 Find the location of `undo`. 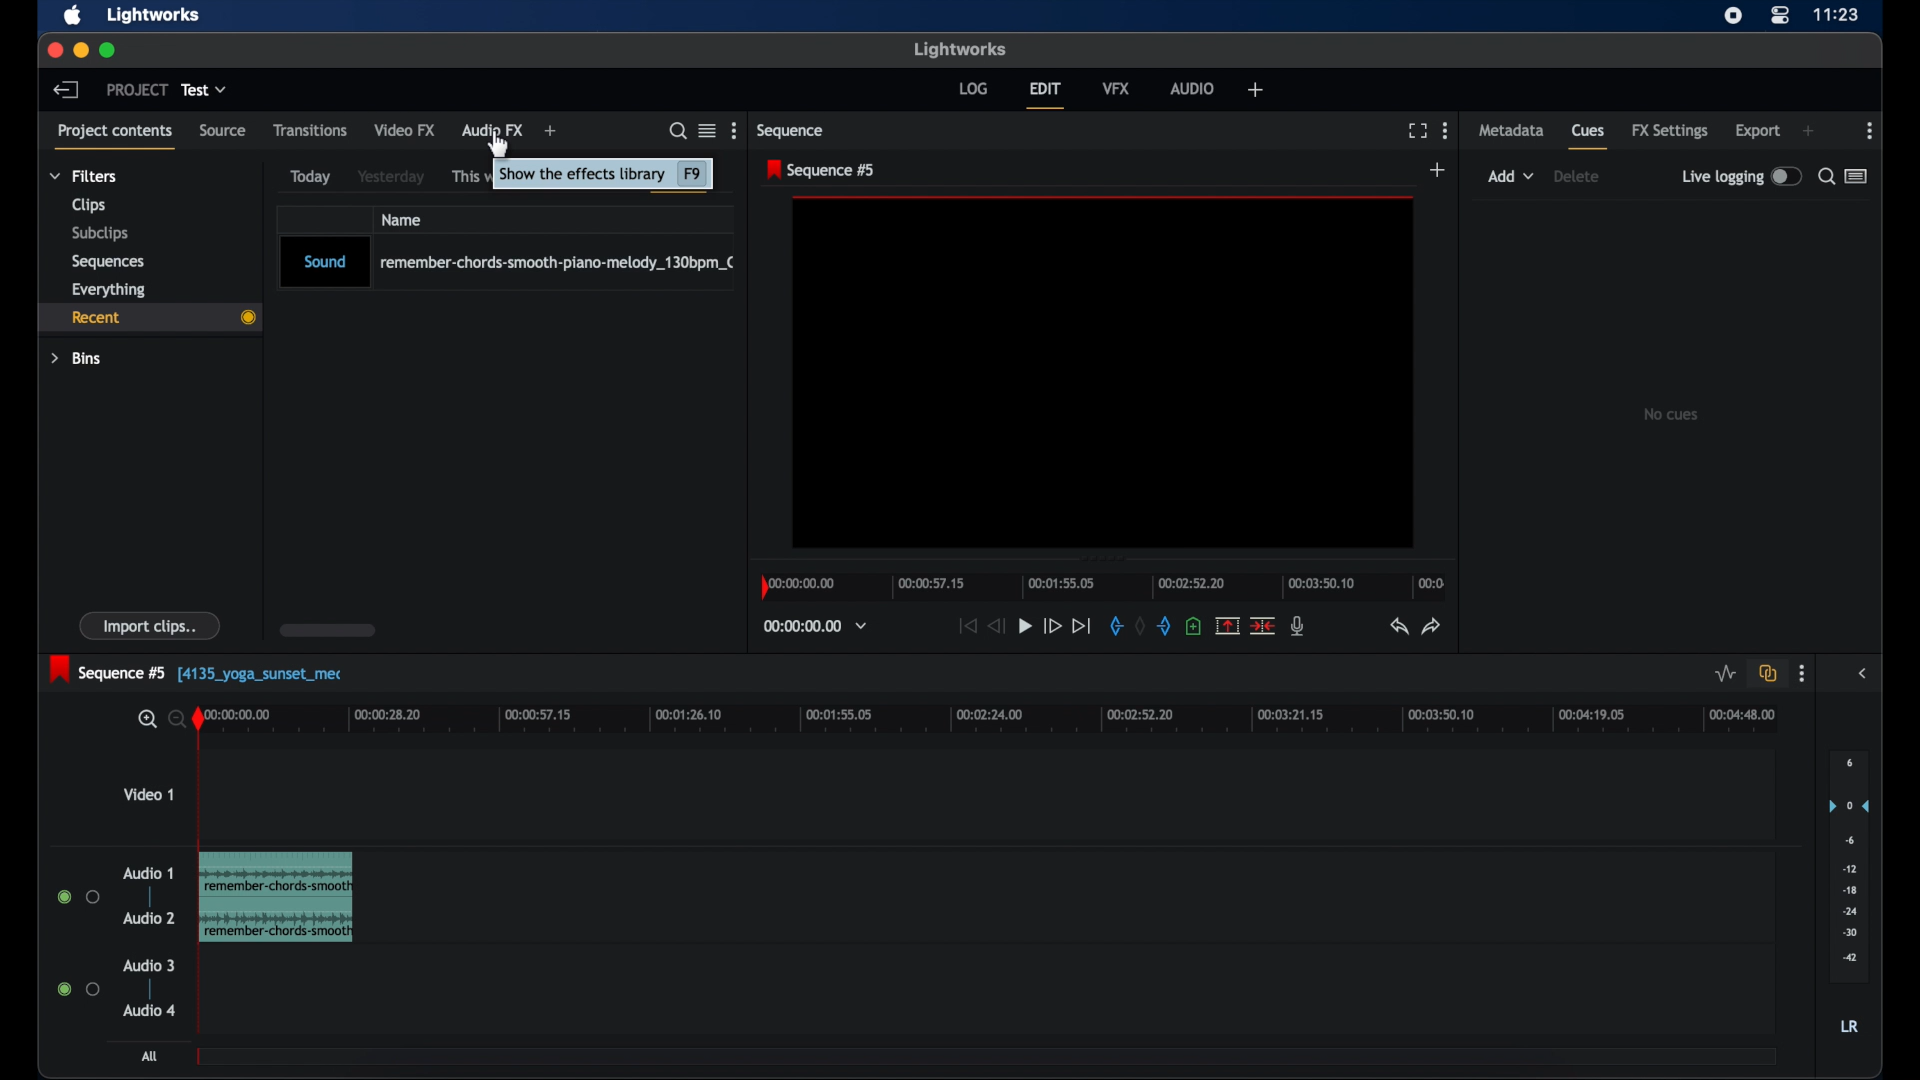

undo is located at coordinates (1397, 626).